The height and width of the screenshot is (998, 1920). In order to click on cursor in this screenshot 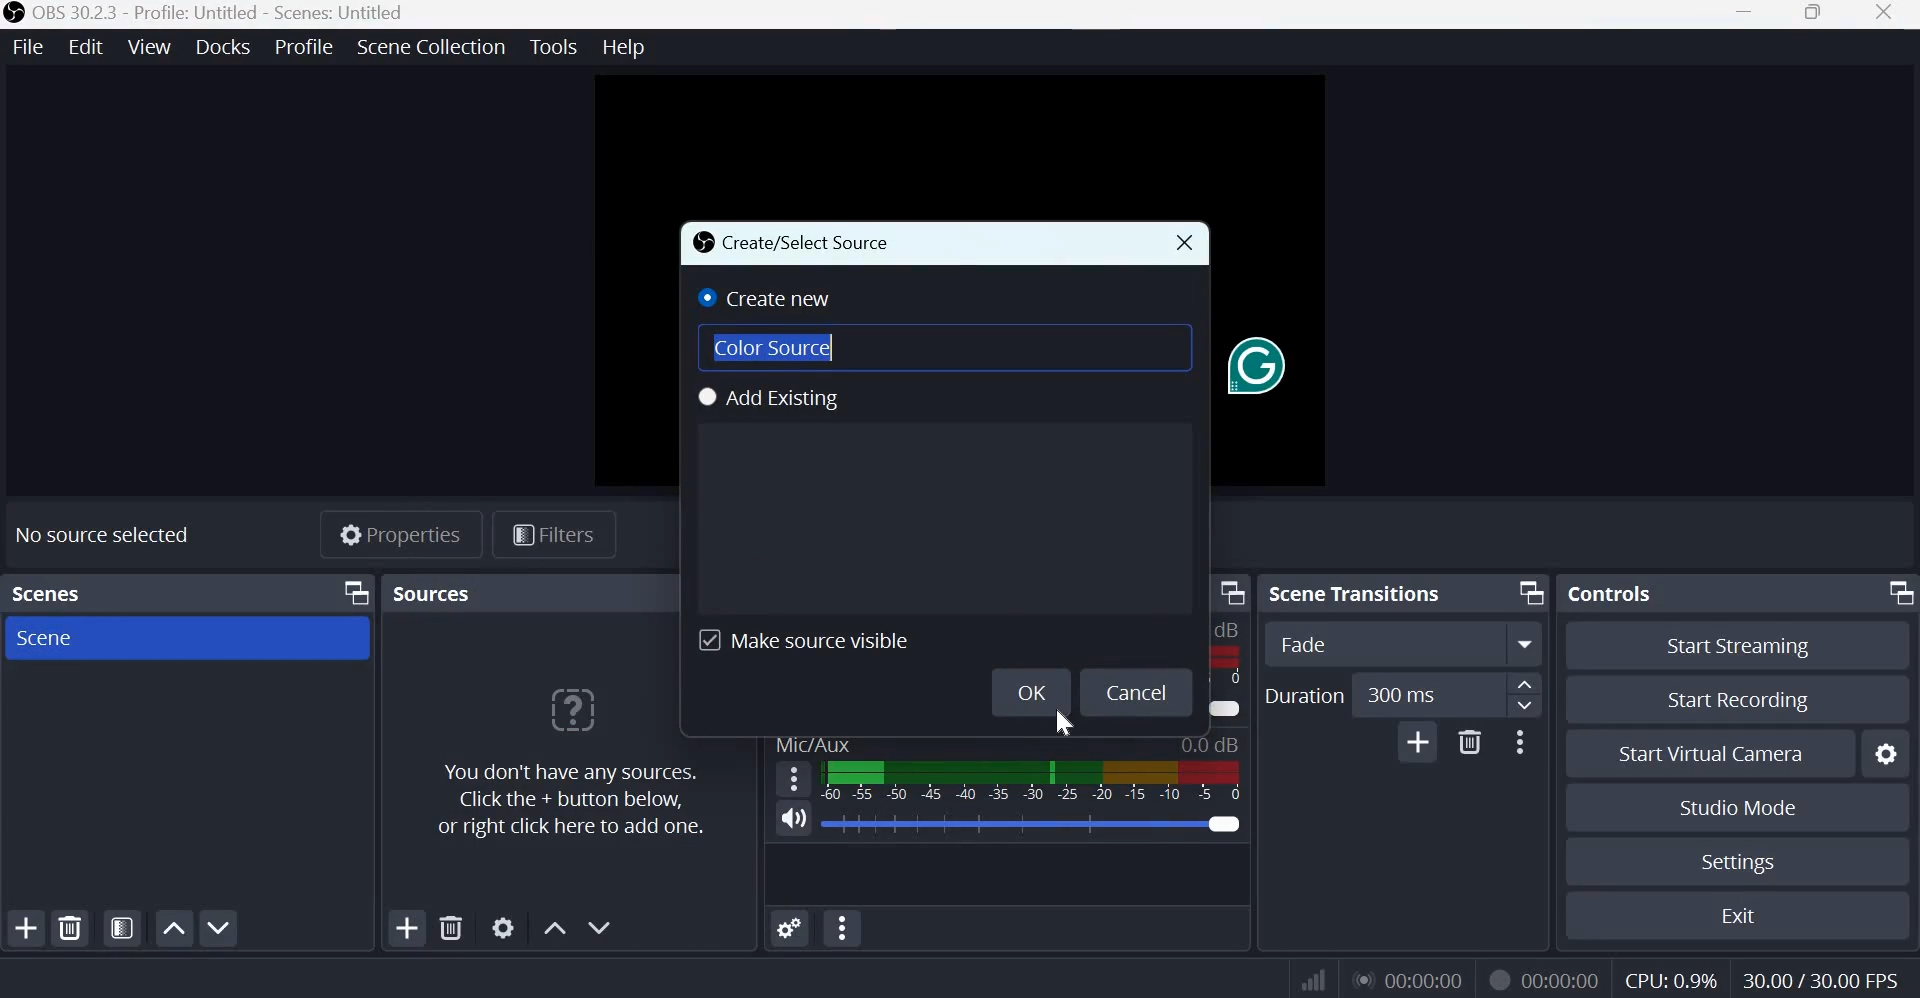, I will do `click(1067, 726)`.